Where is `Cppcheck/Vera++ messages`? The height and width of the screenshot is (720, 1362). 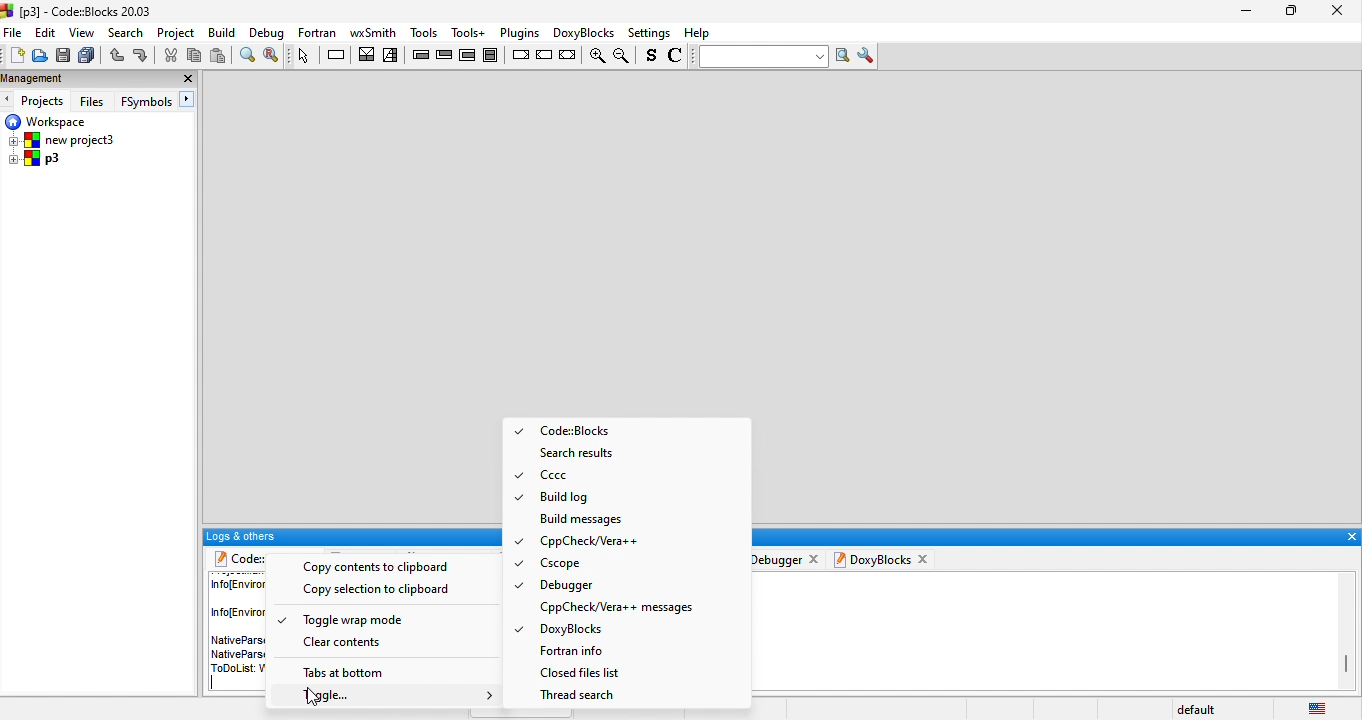
Cppcheck/Vera++ messages is located at coordinates (623, 607).